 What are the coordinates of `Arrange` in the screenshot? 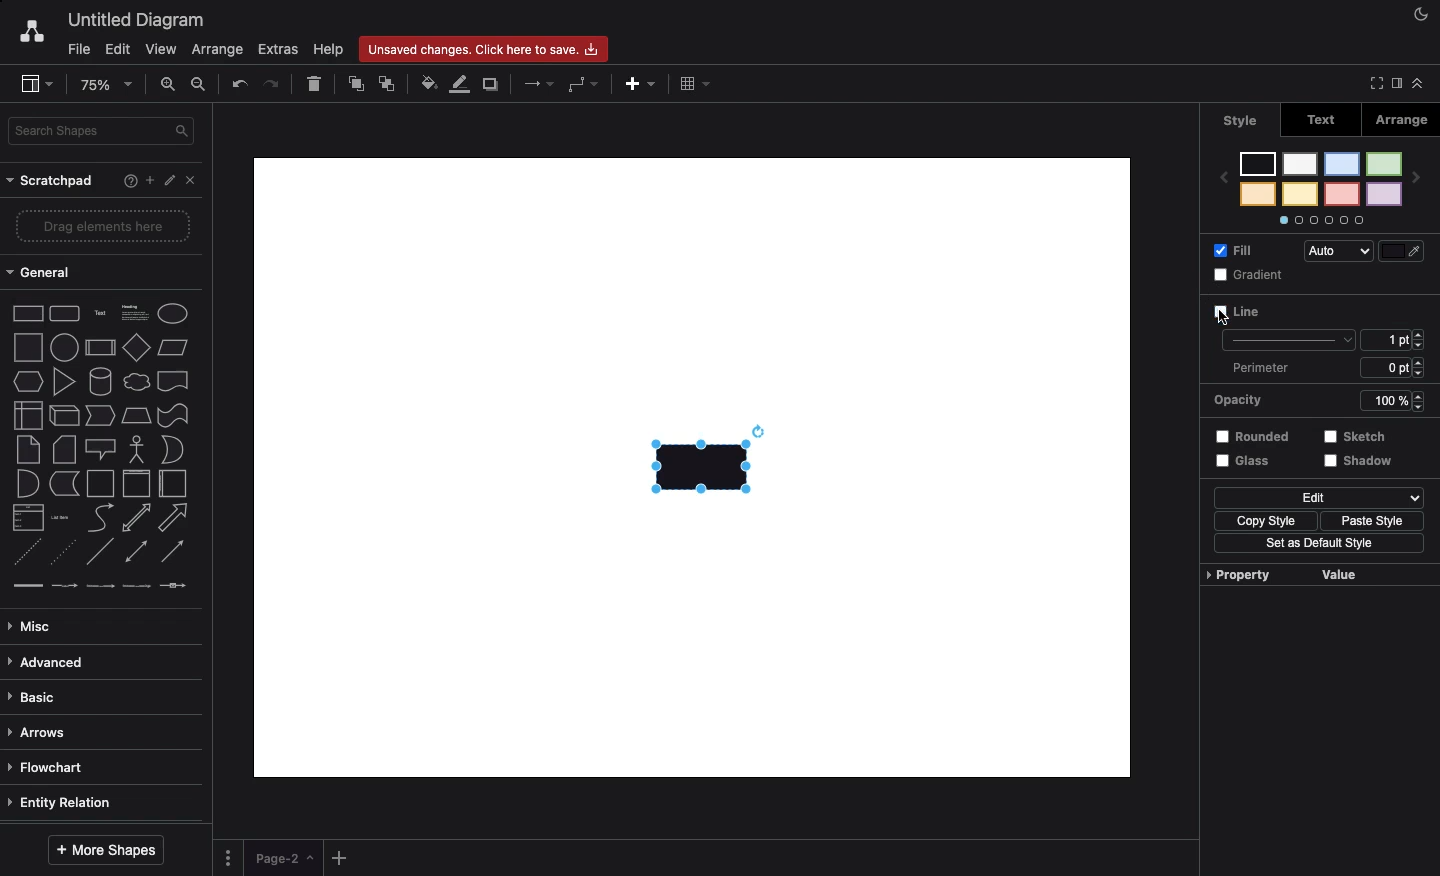 It's located at (1406, 123).